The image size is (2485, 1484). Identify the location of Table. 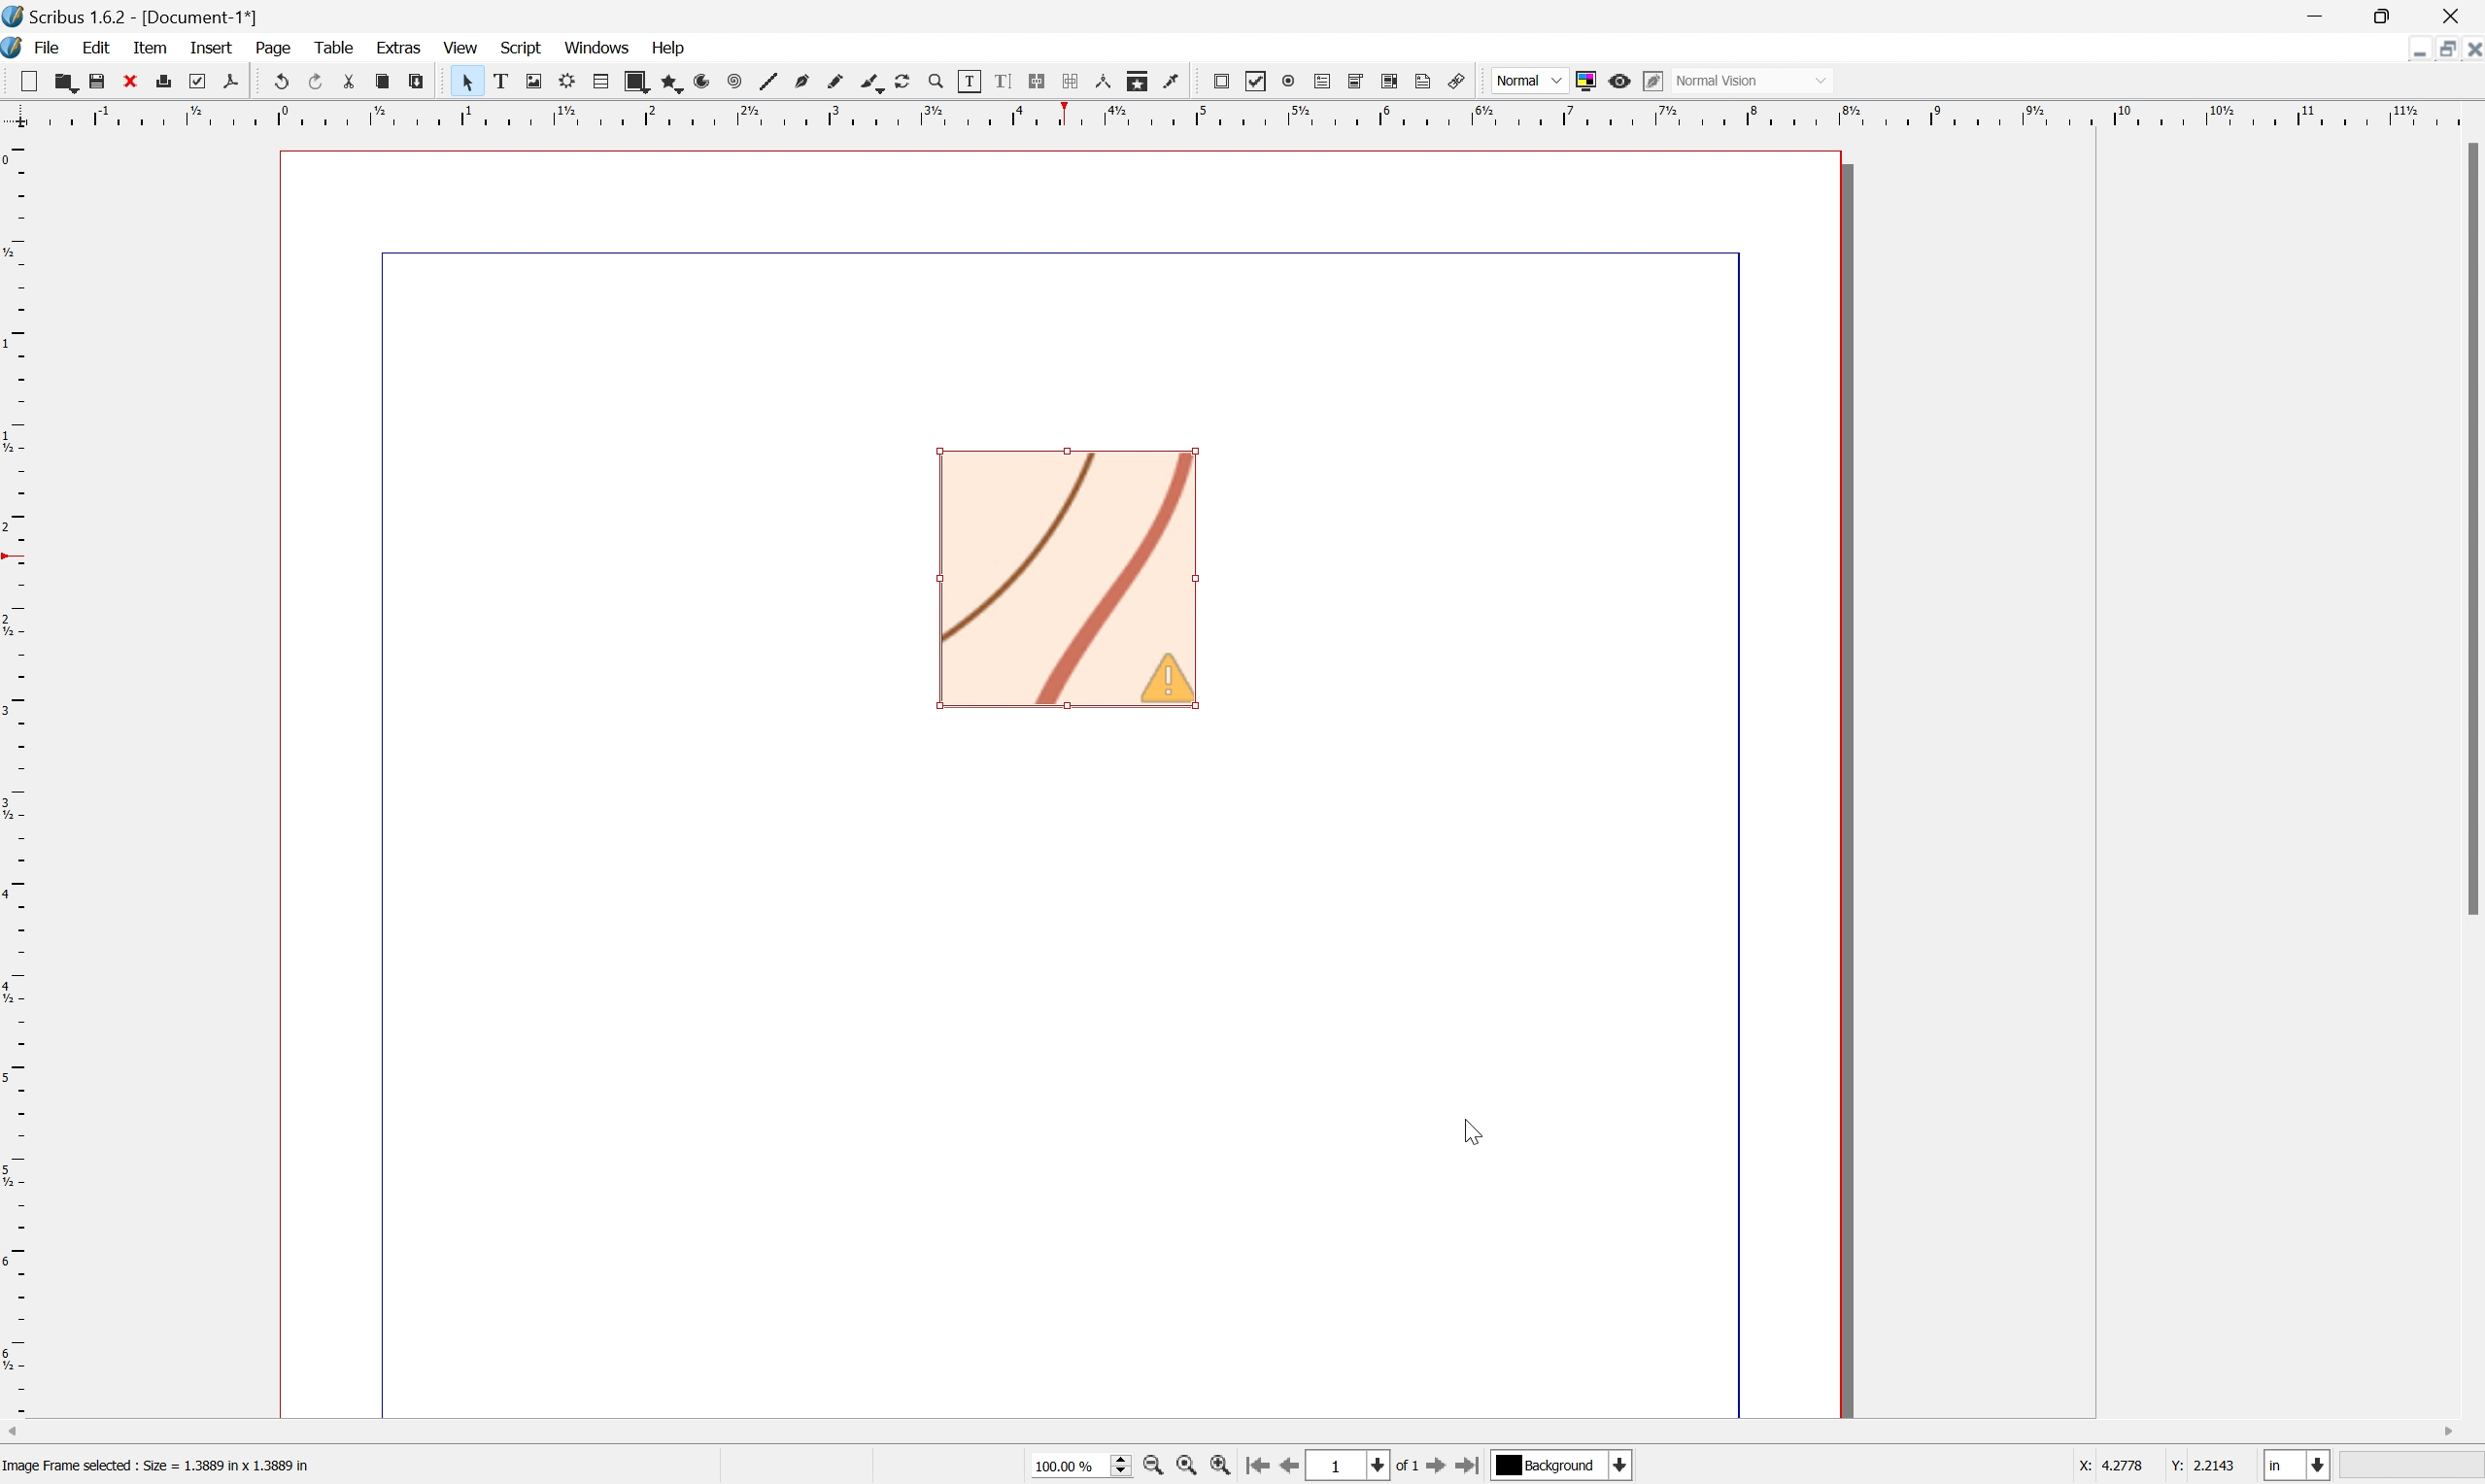
(601, 81).